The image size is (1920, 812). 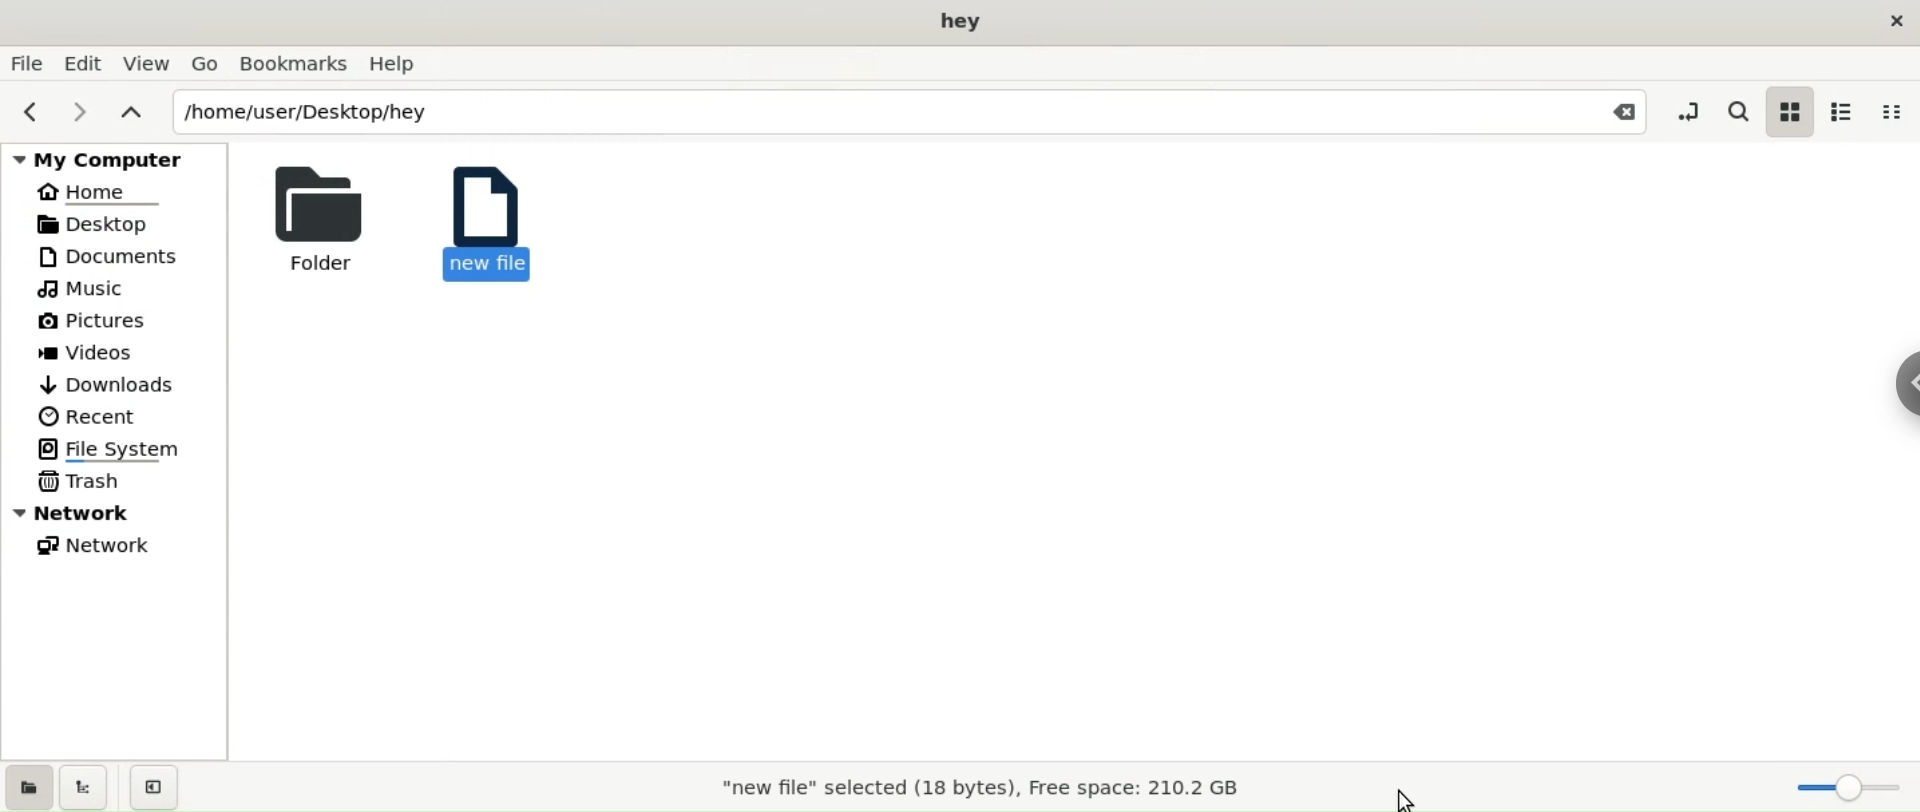 I want to click on Desktop, so click(x=114, y=223).